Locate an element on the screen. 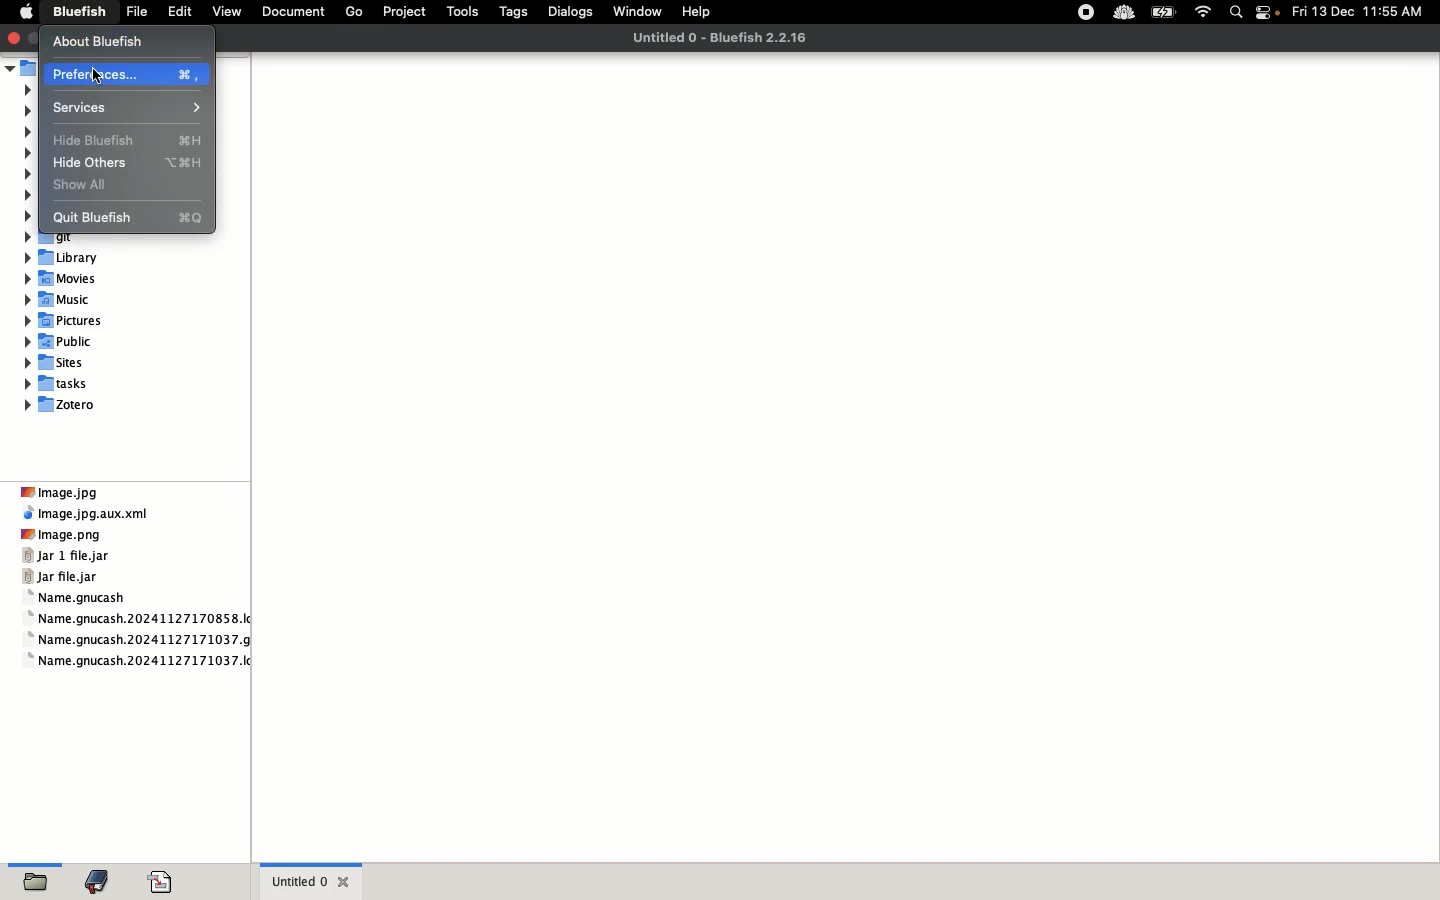 This screenshot has width=1440, height=900. close is located at coordinates (12, 38).